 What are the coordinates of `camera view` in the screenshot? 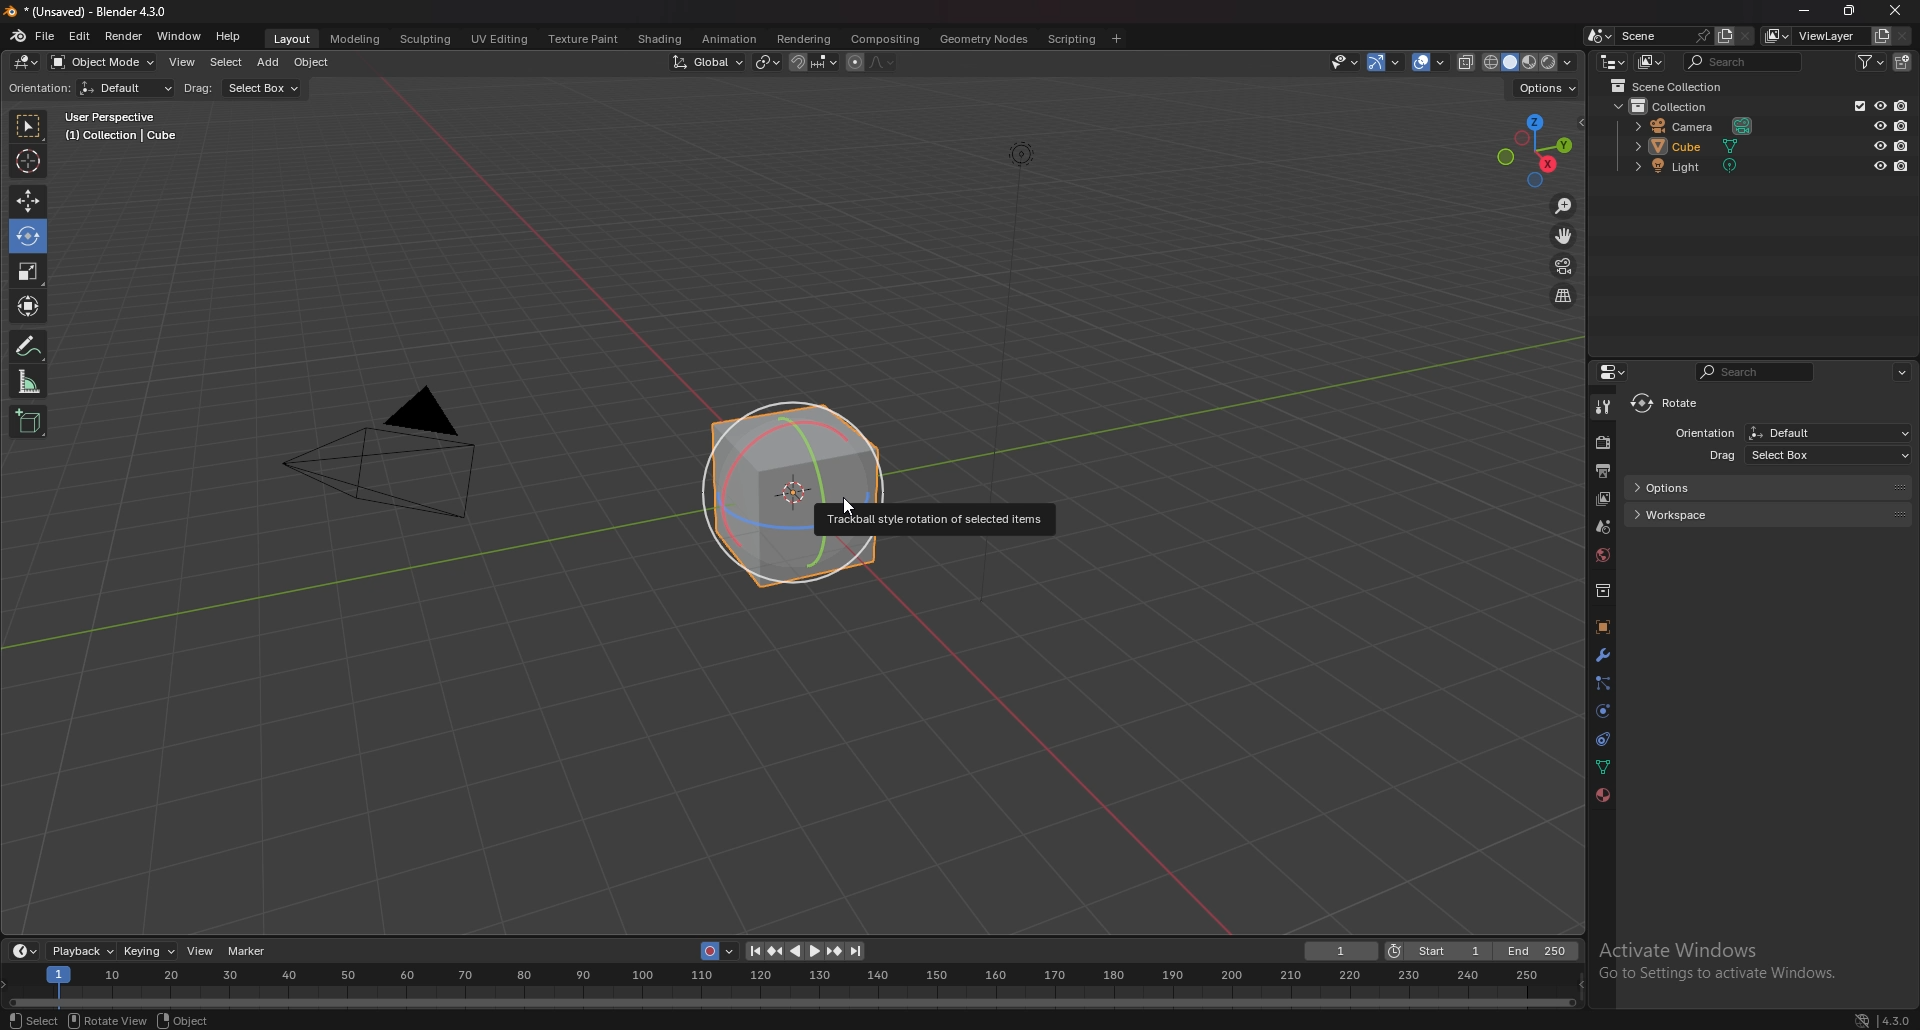 It's located at (1565, 265).